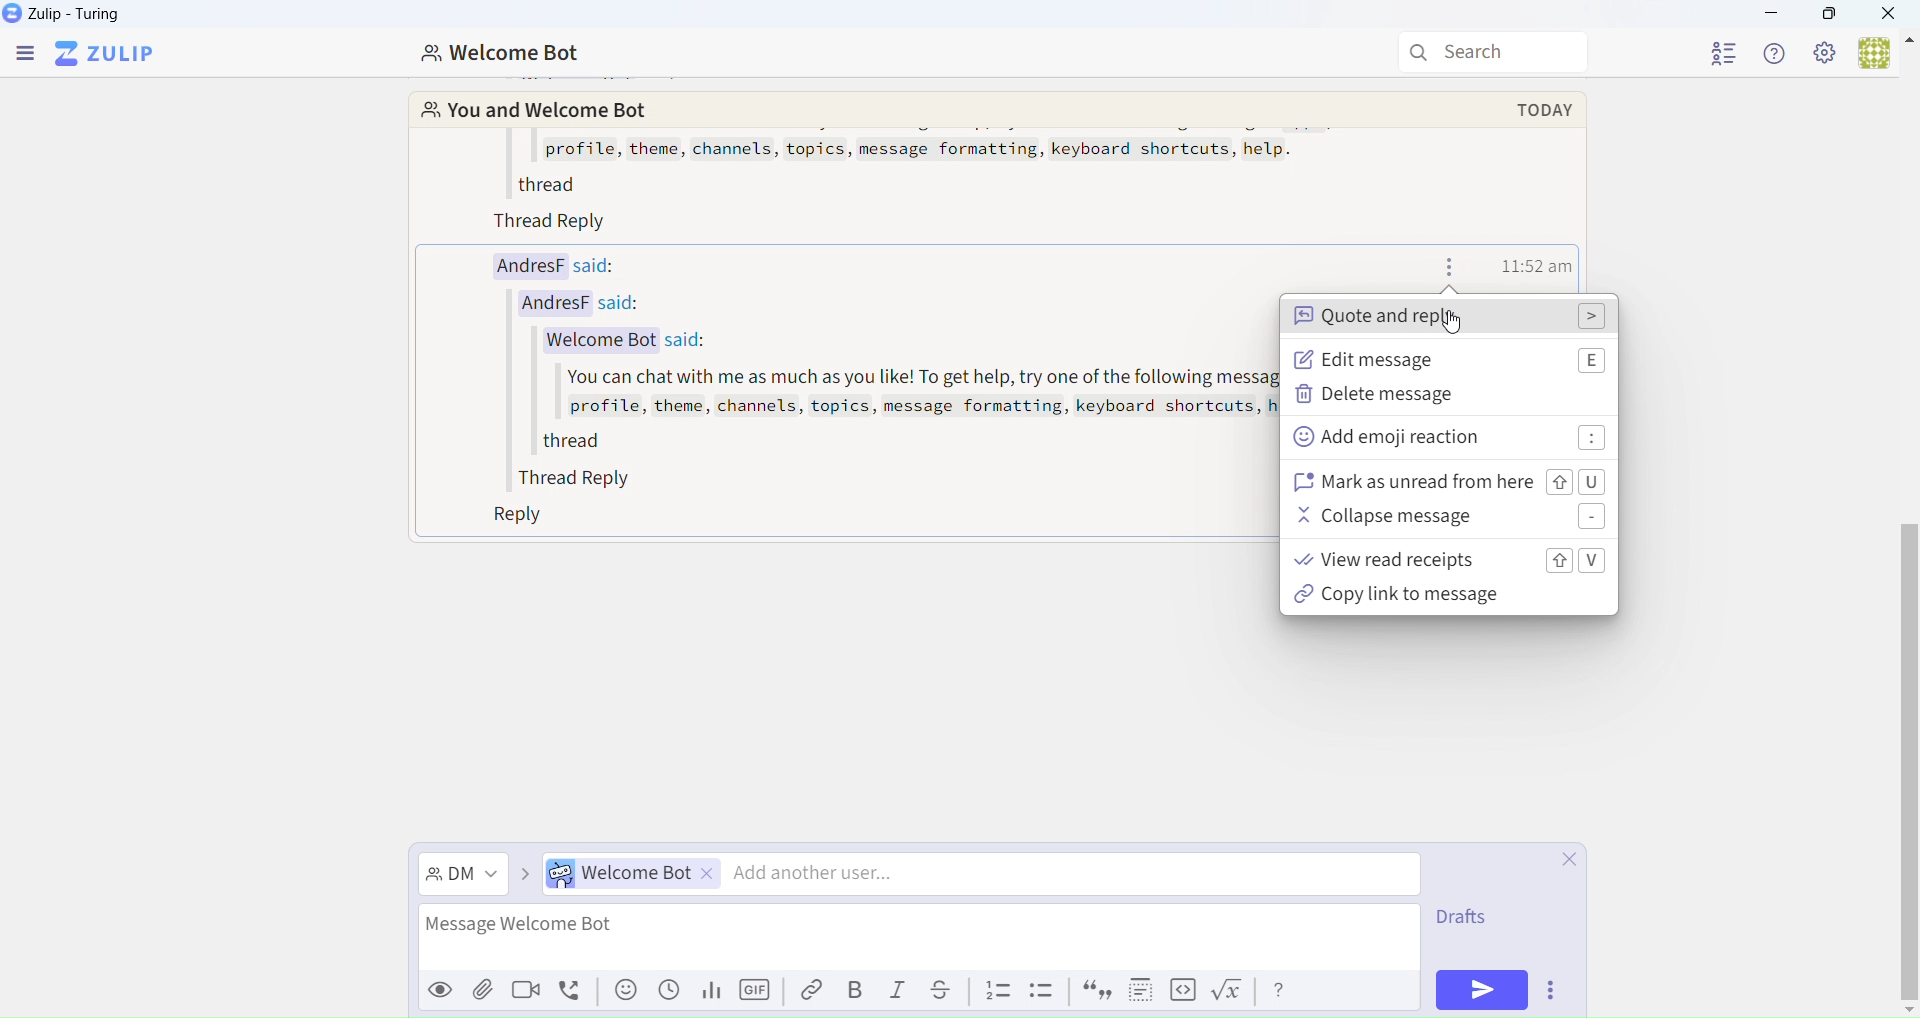  Describe the element at coordinates (1550, 989) in the screenshot. I see `Options` at that location.